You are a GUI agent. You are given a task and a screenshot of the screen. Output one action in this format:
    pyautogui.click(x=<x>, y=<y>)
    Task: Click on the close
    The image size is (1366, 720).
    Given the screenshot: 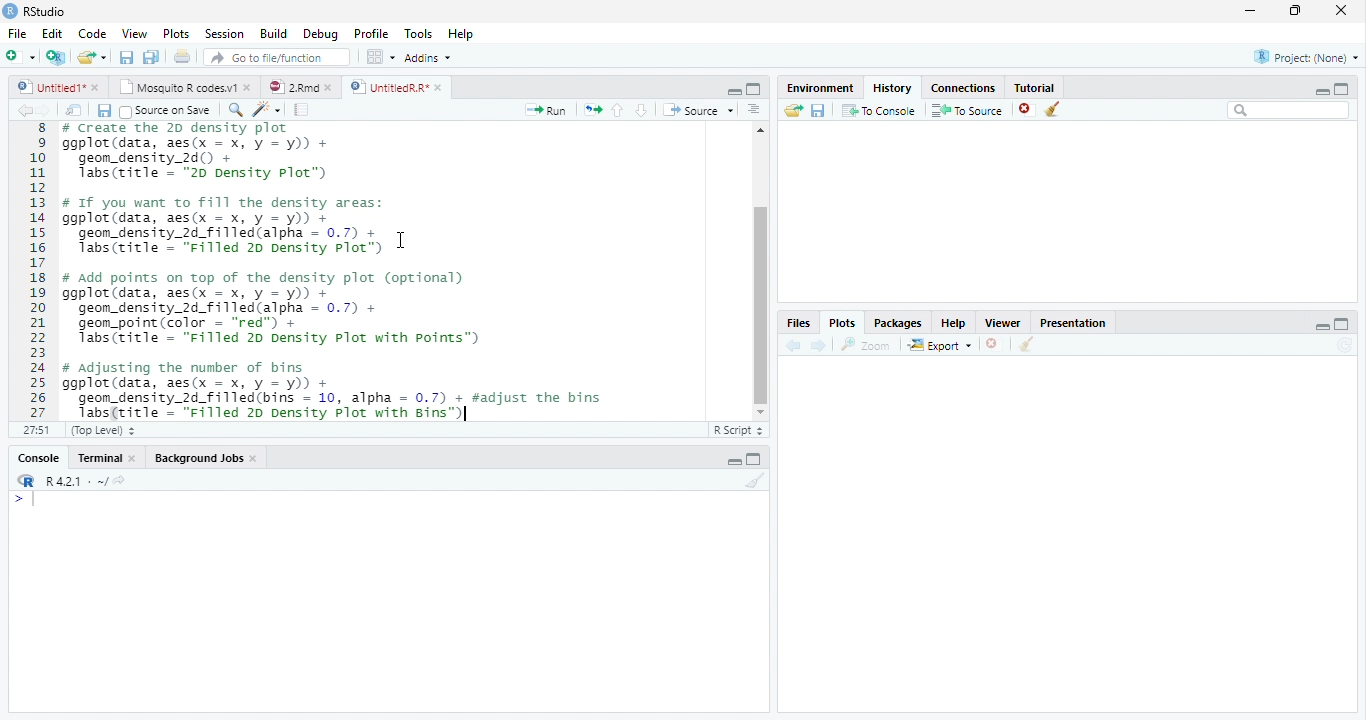 What is the action you would take?
    pyautogui.click(x=256, y=460)
    